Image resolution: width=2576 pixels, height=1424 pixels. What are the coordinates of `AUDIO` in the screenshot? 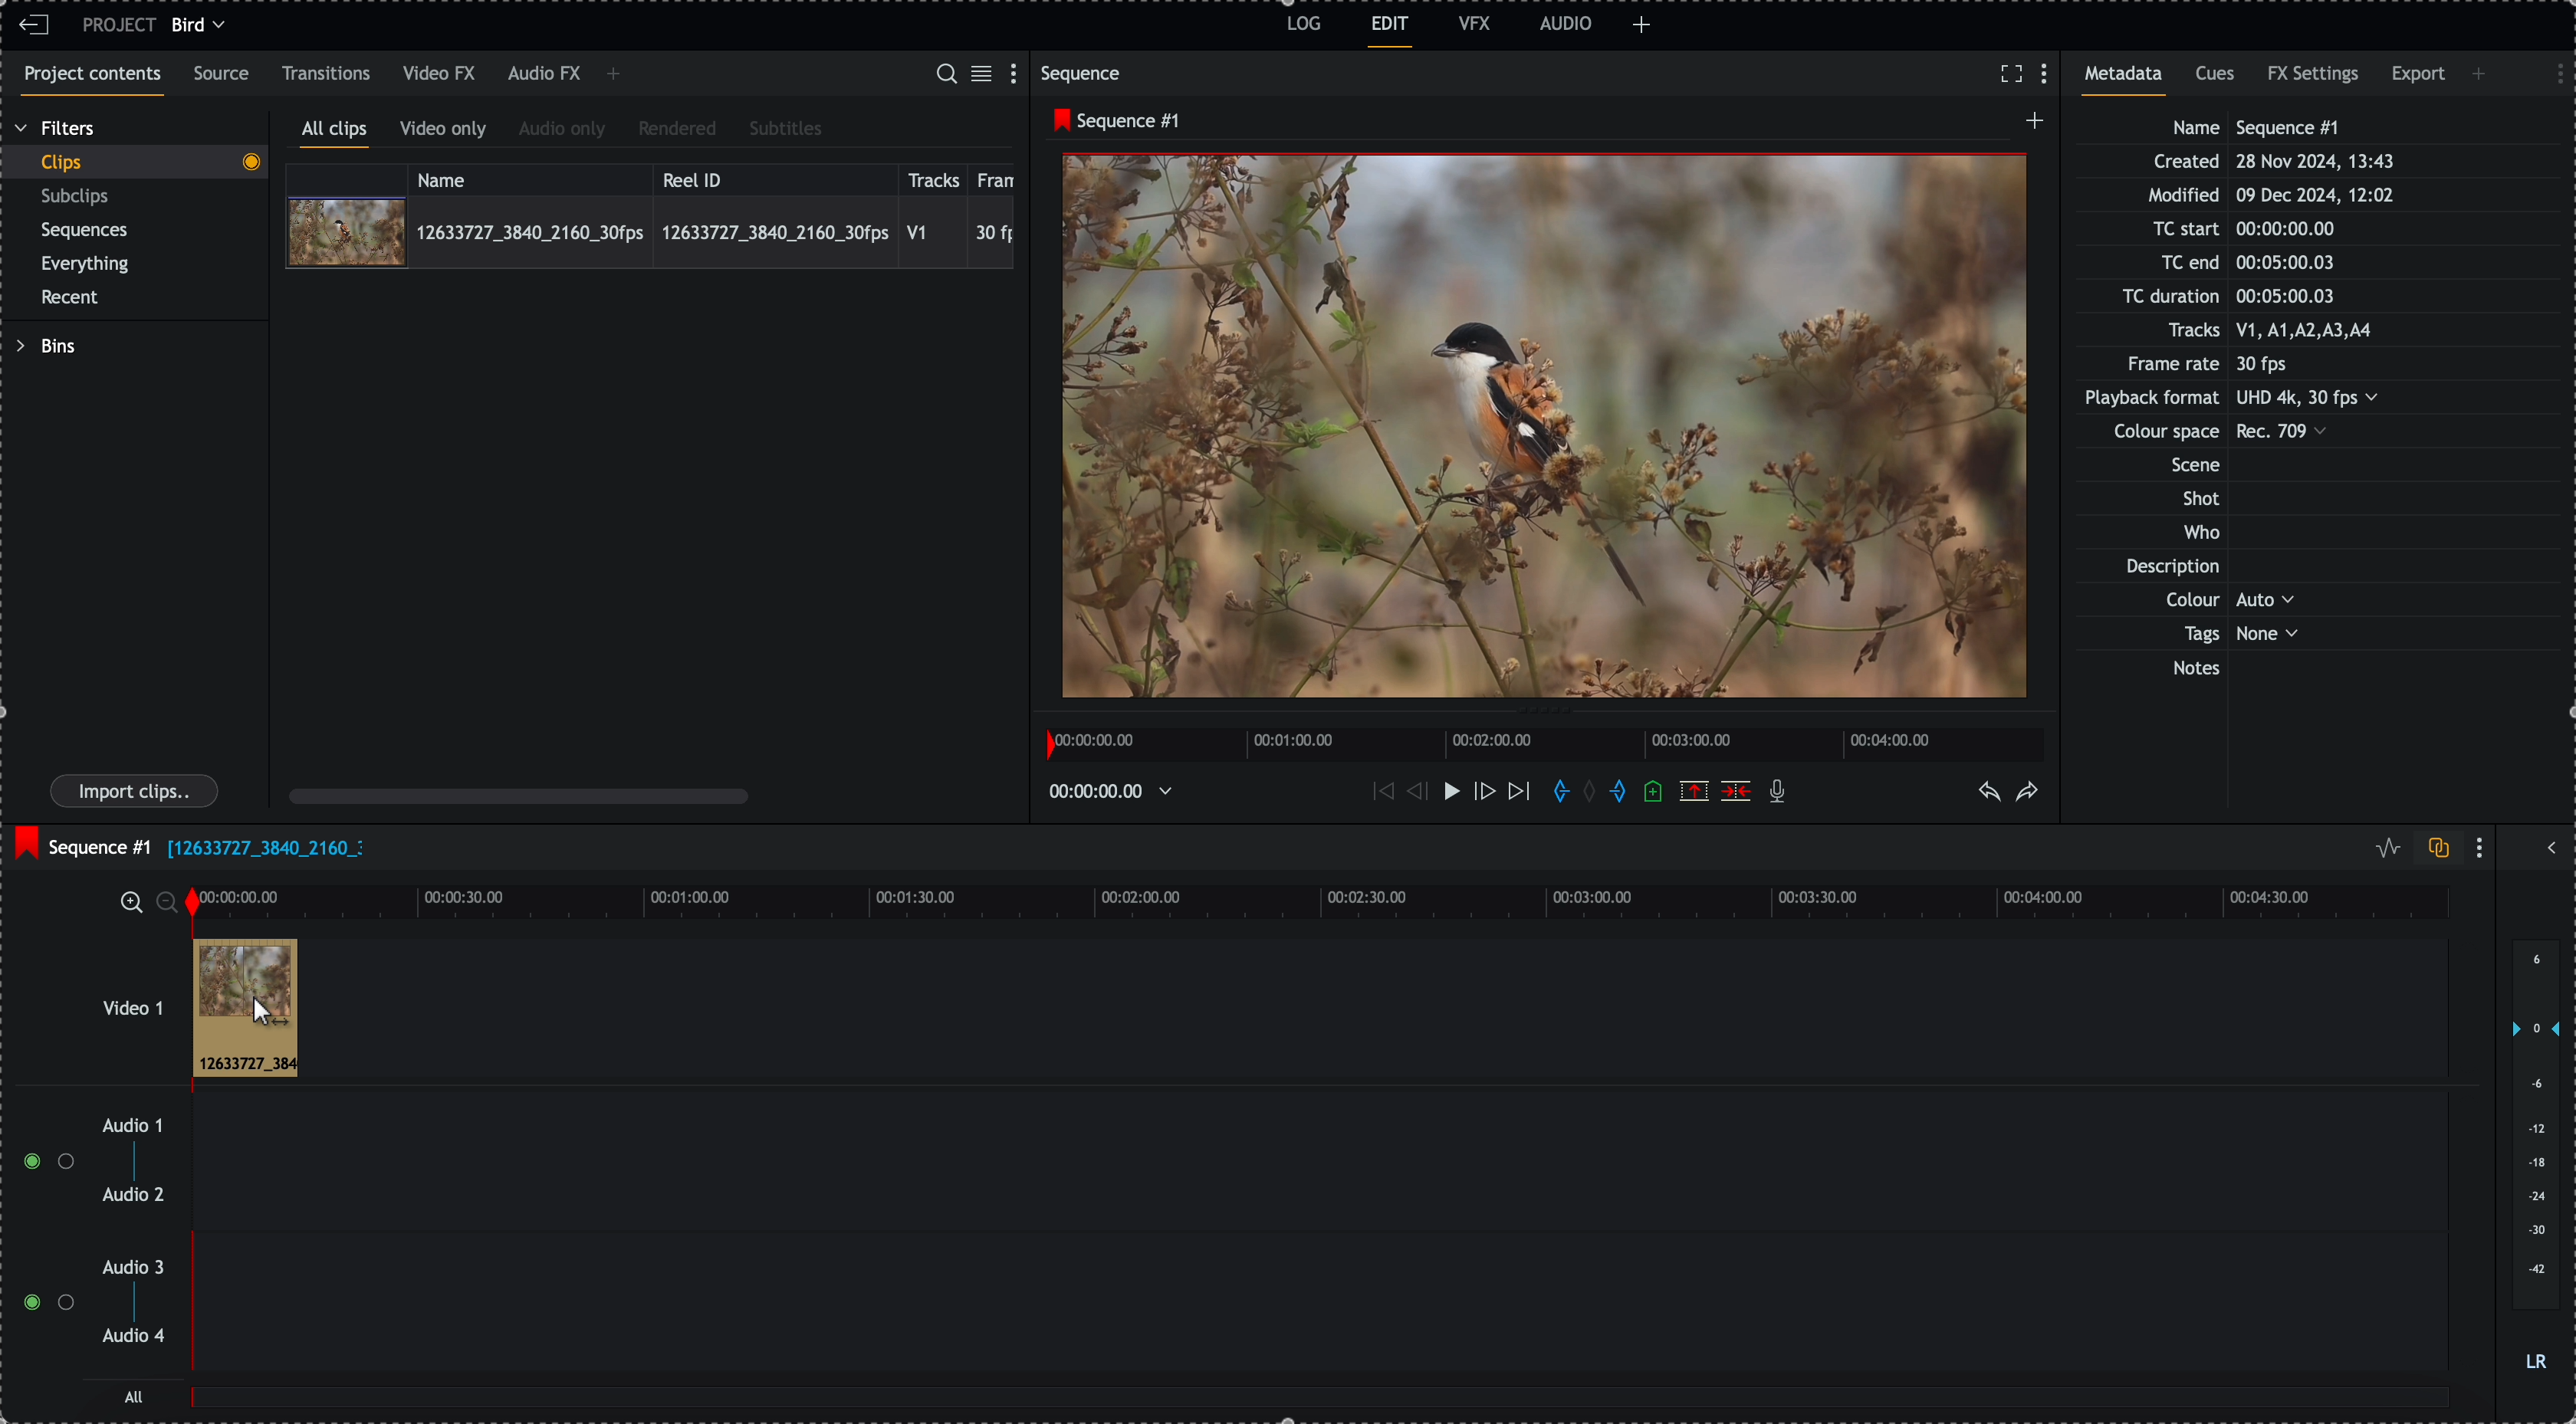 It's located at (1566, 23).